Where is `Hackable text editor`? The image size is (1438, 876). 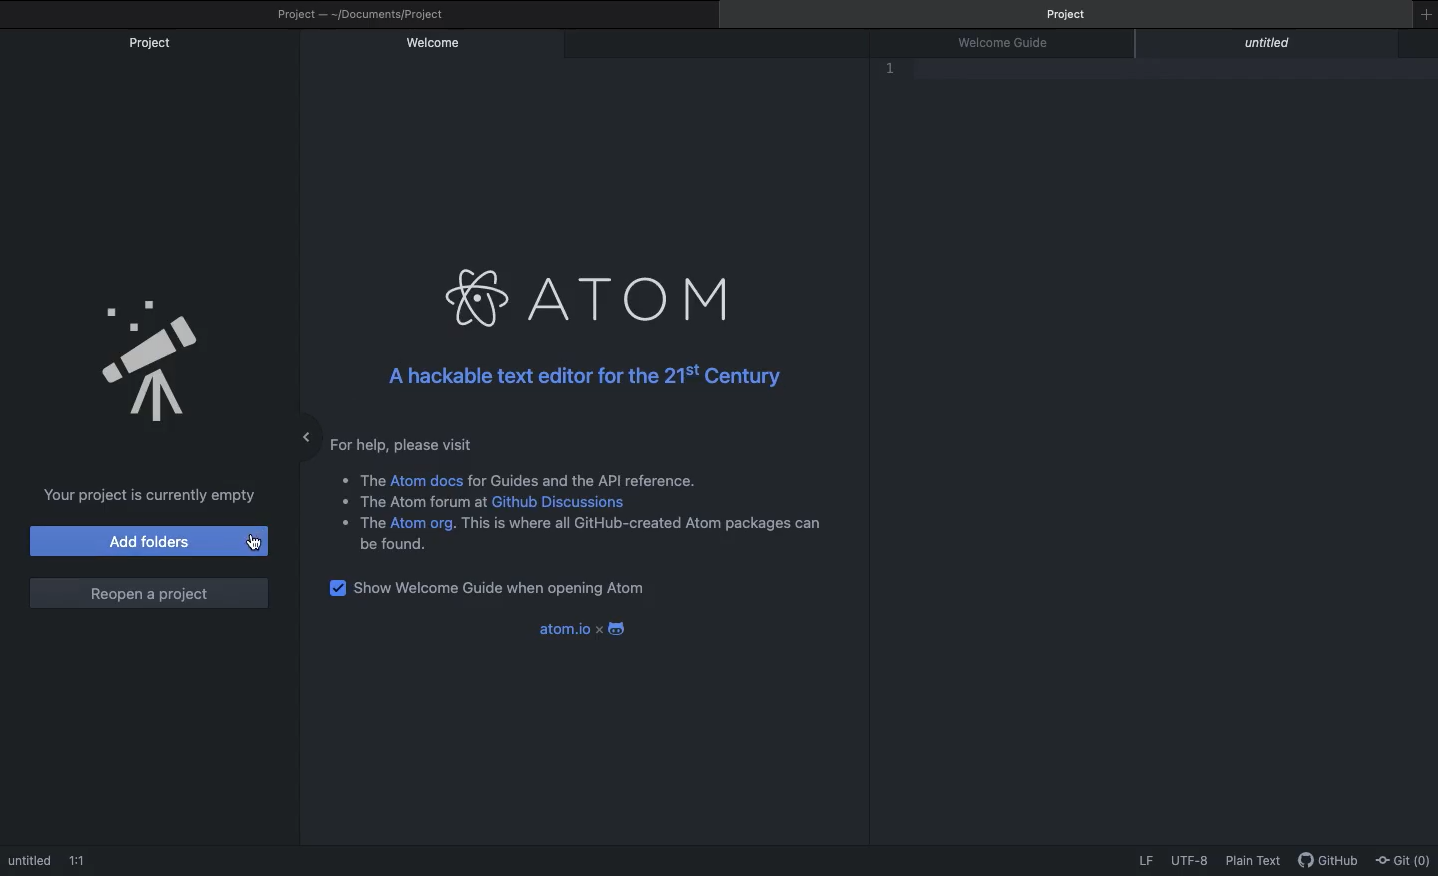 Hackable text editor is located at coordinates (587, 377).